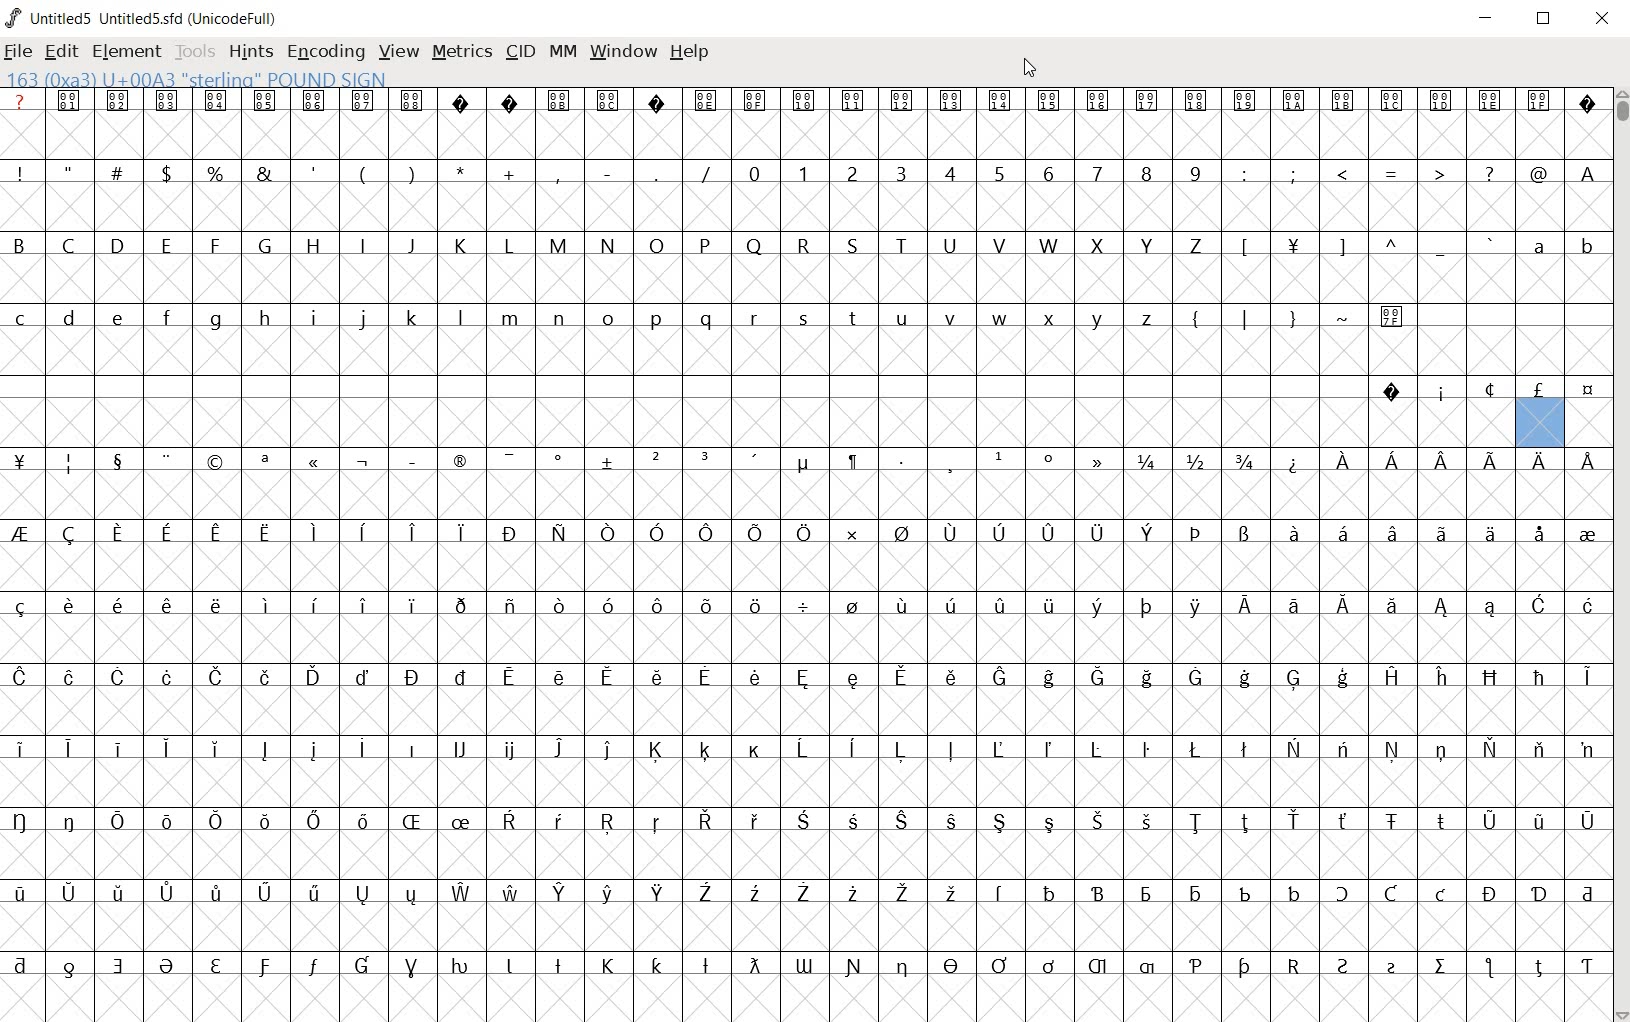 The width and height of the screenshot is (1630, 1022). Describe the element at coordinates (511, 174) in the screenshot. I see `+` at that location.